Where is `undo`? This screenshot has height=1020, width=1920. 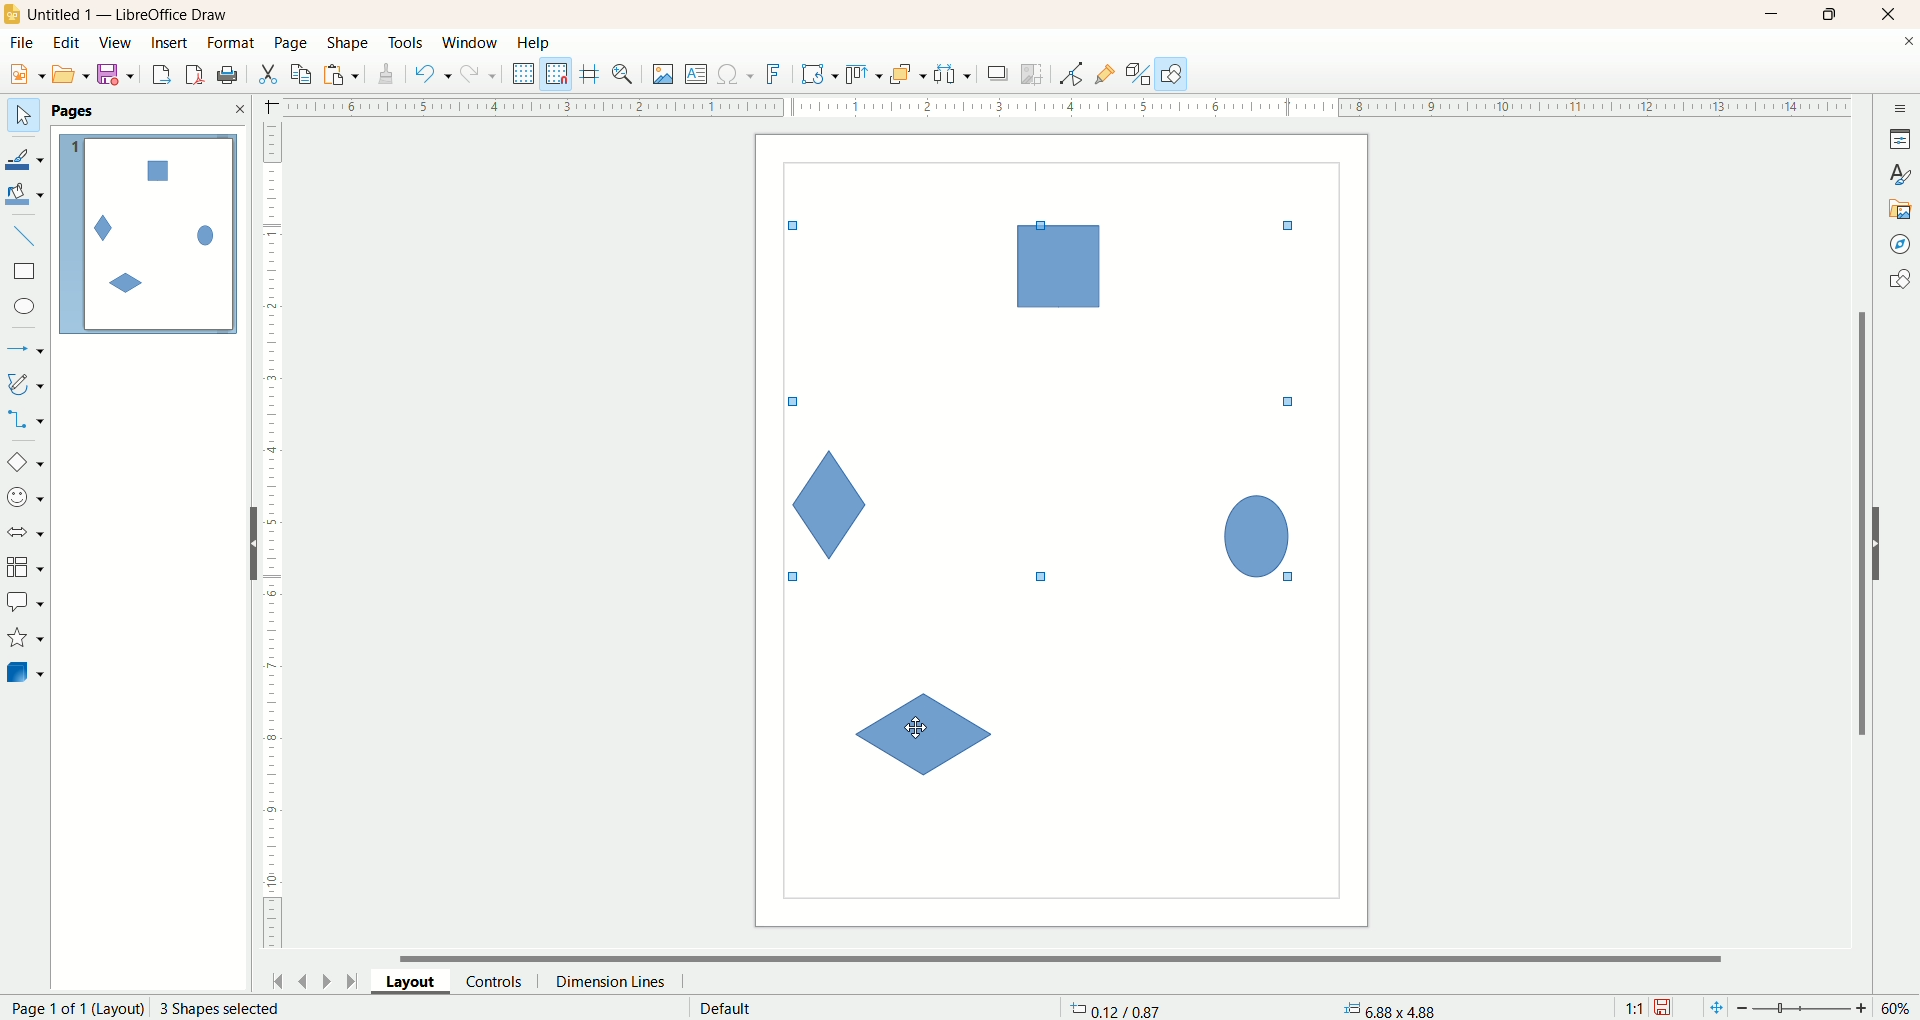
undo is located at coordinates (433, 74).